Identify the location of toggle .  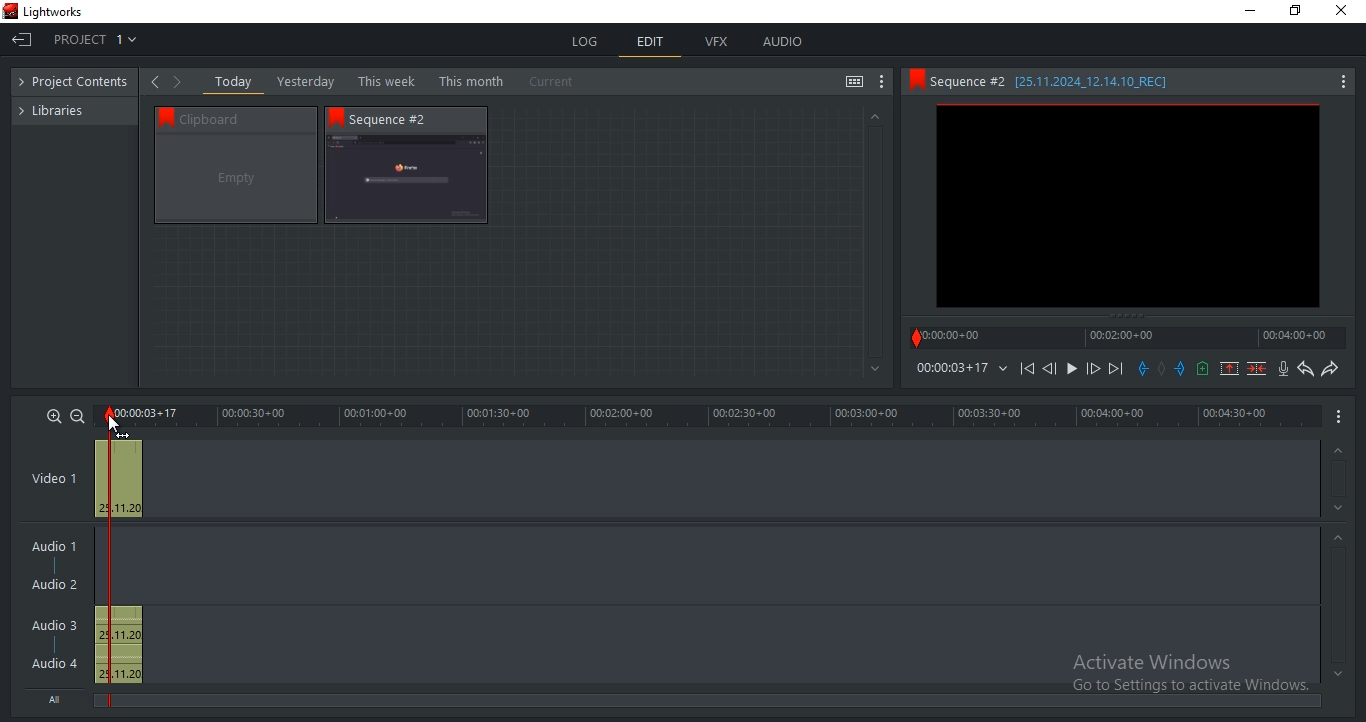
(854, 83).